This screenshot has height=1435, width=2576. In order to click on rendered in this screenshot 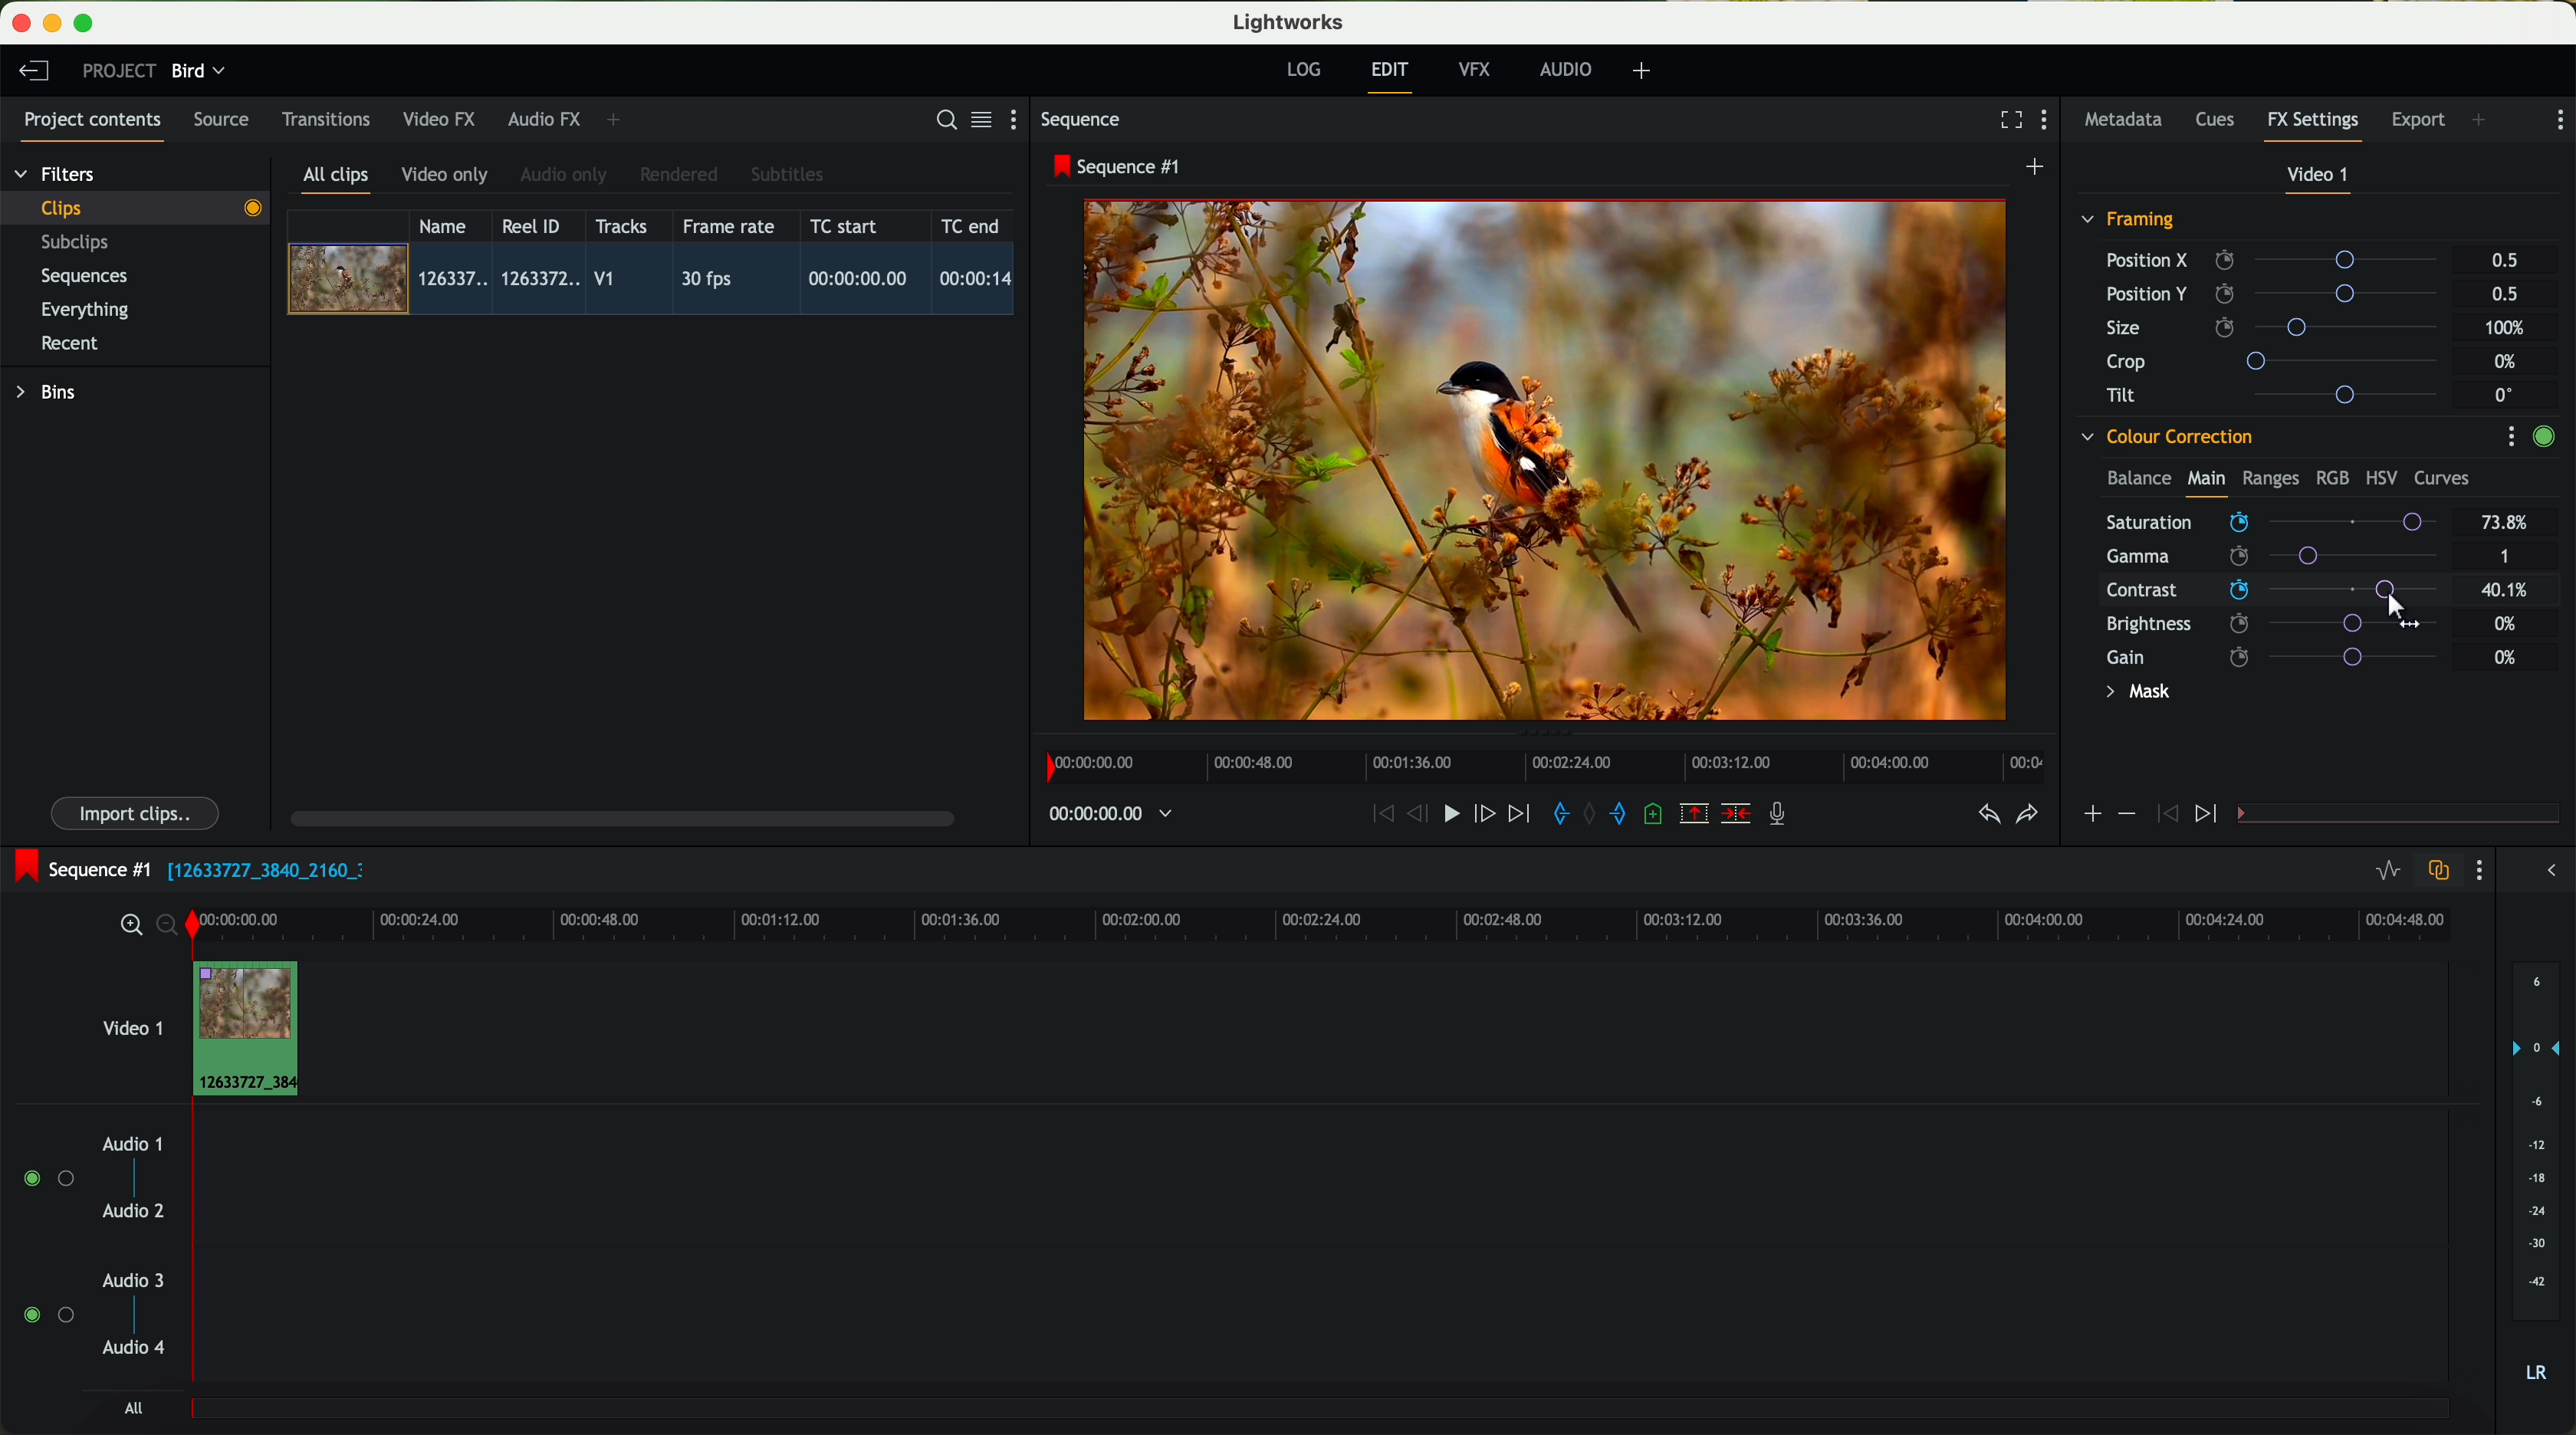, I will do `click(680, 176)`.